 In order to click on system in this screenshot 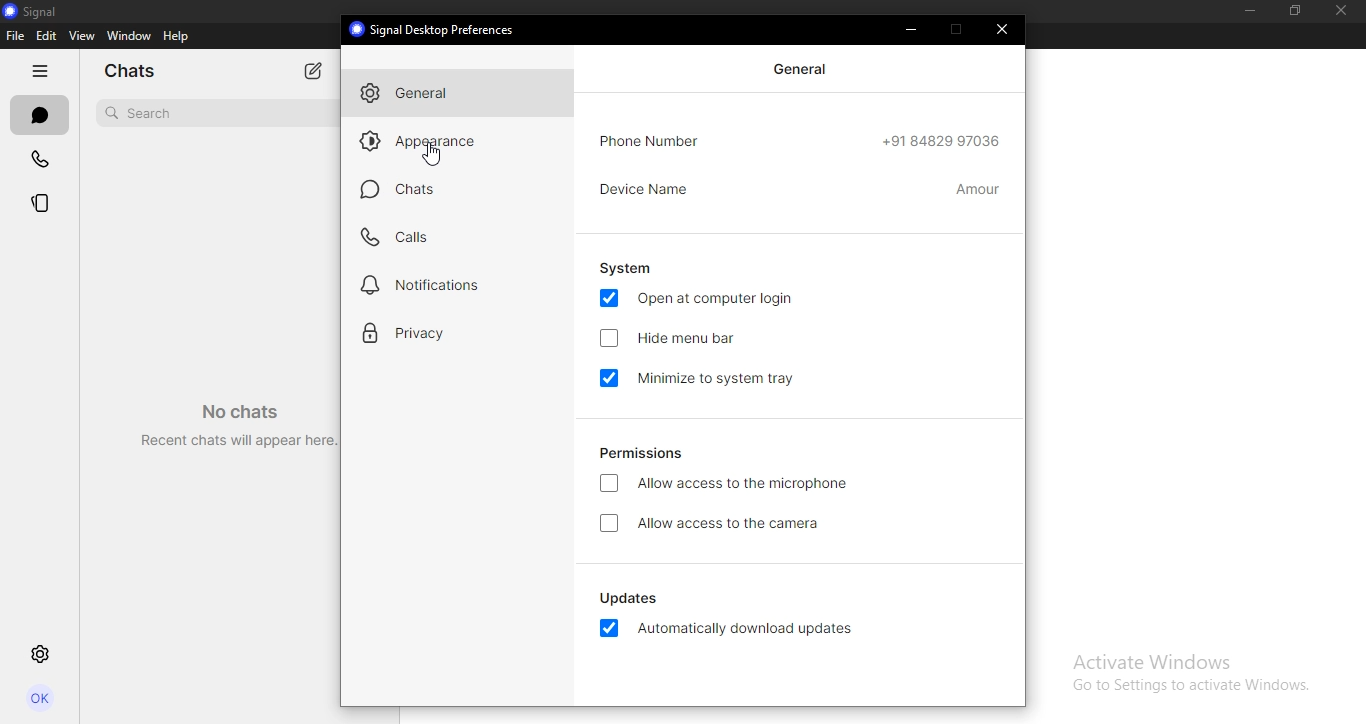, I will do `click(624, 266)`.